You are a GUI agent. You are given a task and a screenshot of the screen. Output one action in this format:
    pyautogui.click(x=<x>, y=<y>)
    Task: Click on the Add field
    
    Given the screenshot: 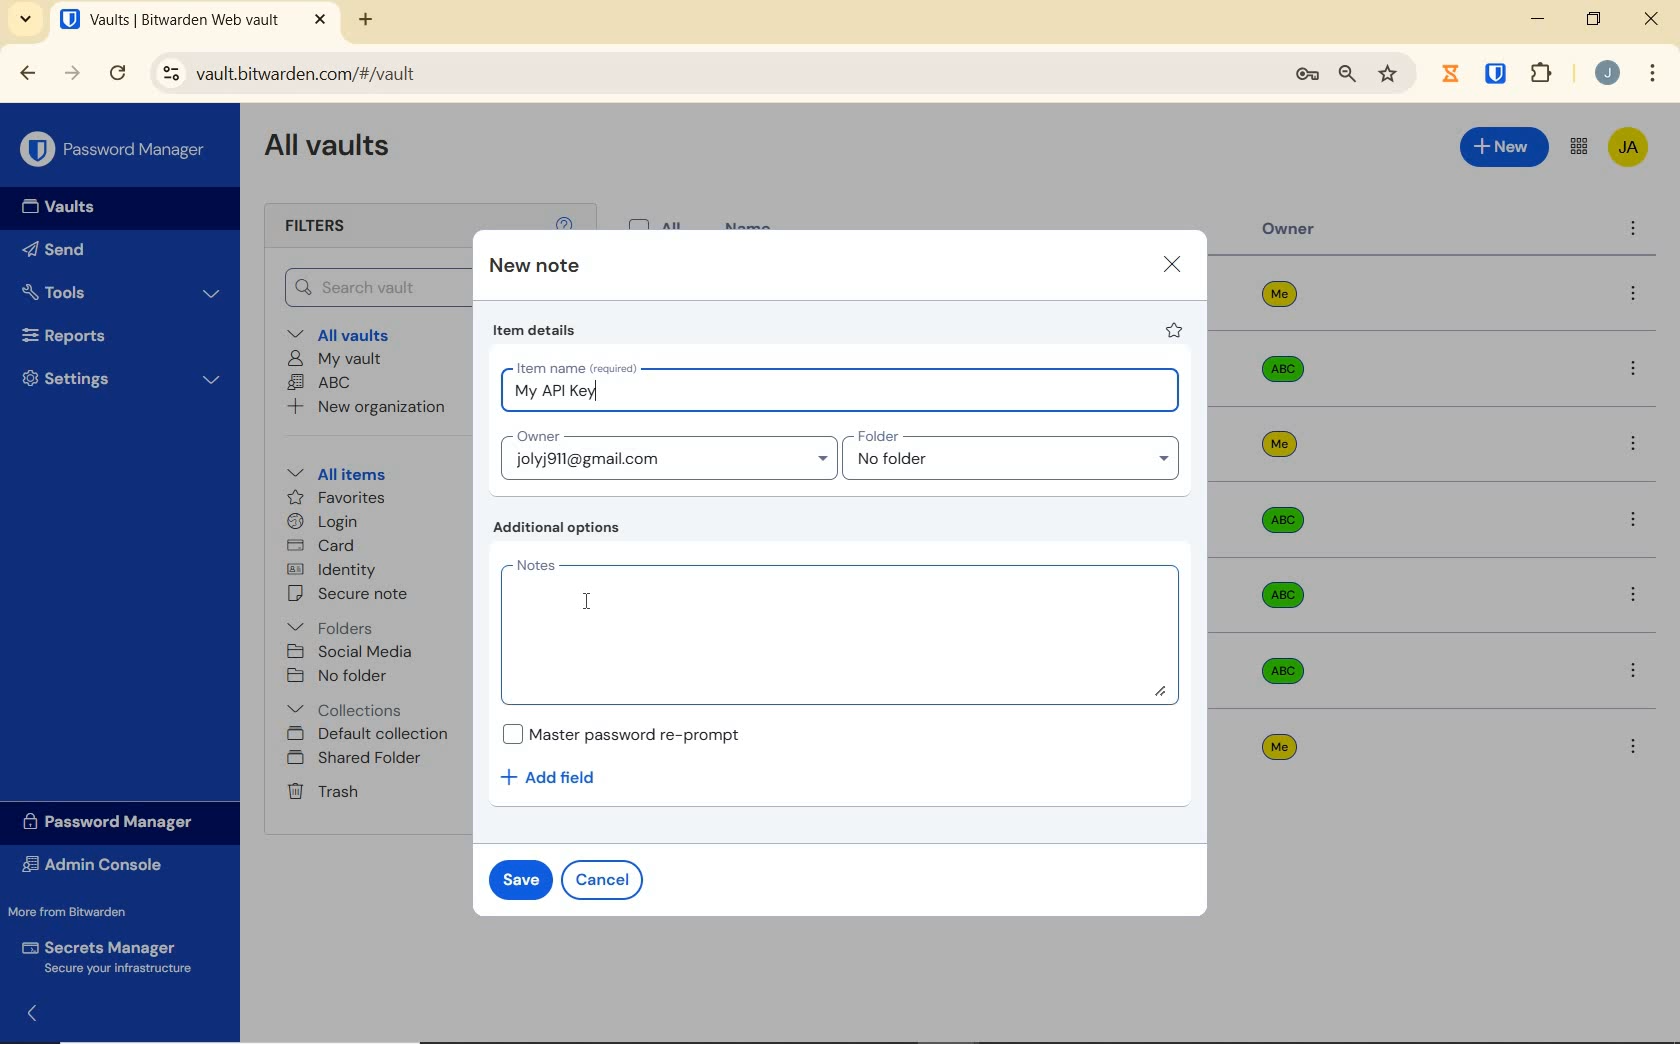 What is the action you would take?
    pyautogui.click(x=558, y=777)
    